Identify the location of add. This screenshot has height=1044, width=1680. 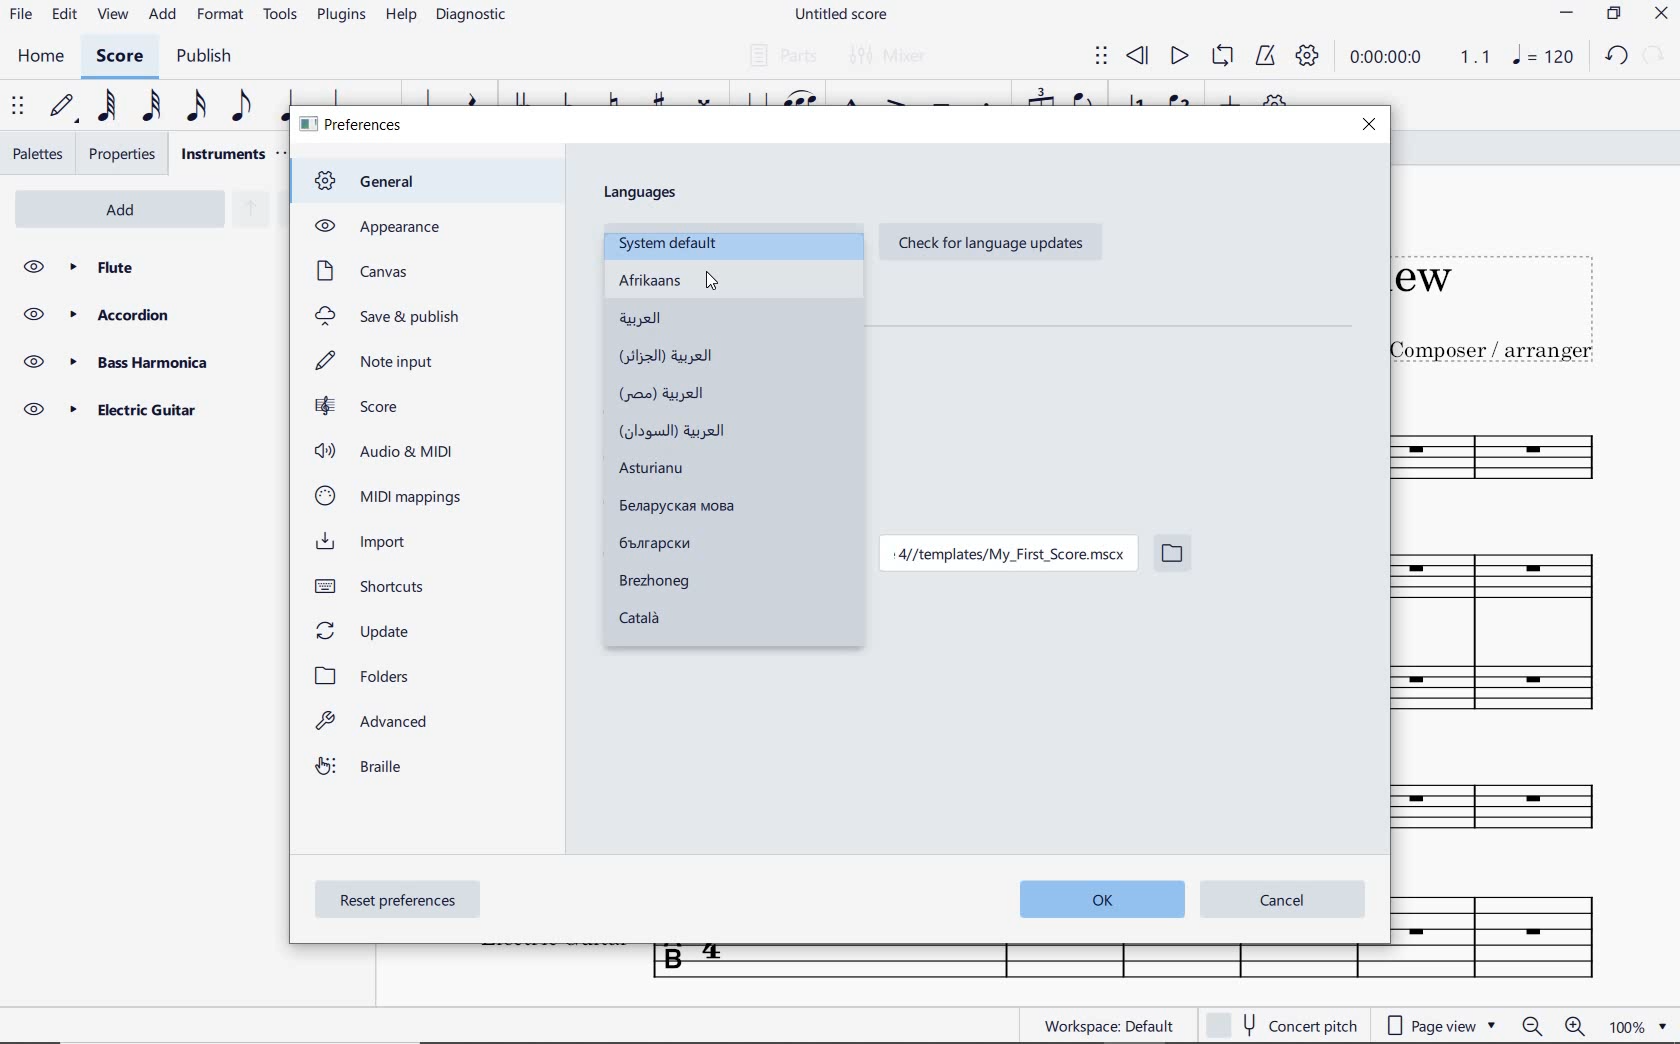
(160, 16).